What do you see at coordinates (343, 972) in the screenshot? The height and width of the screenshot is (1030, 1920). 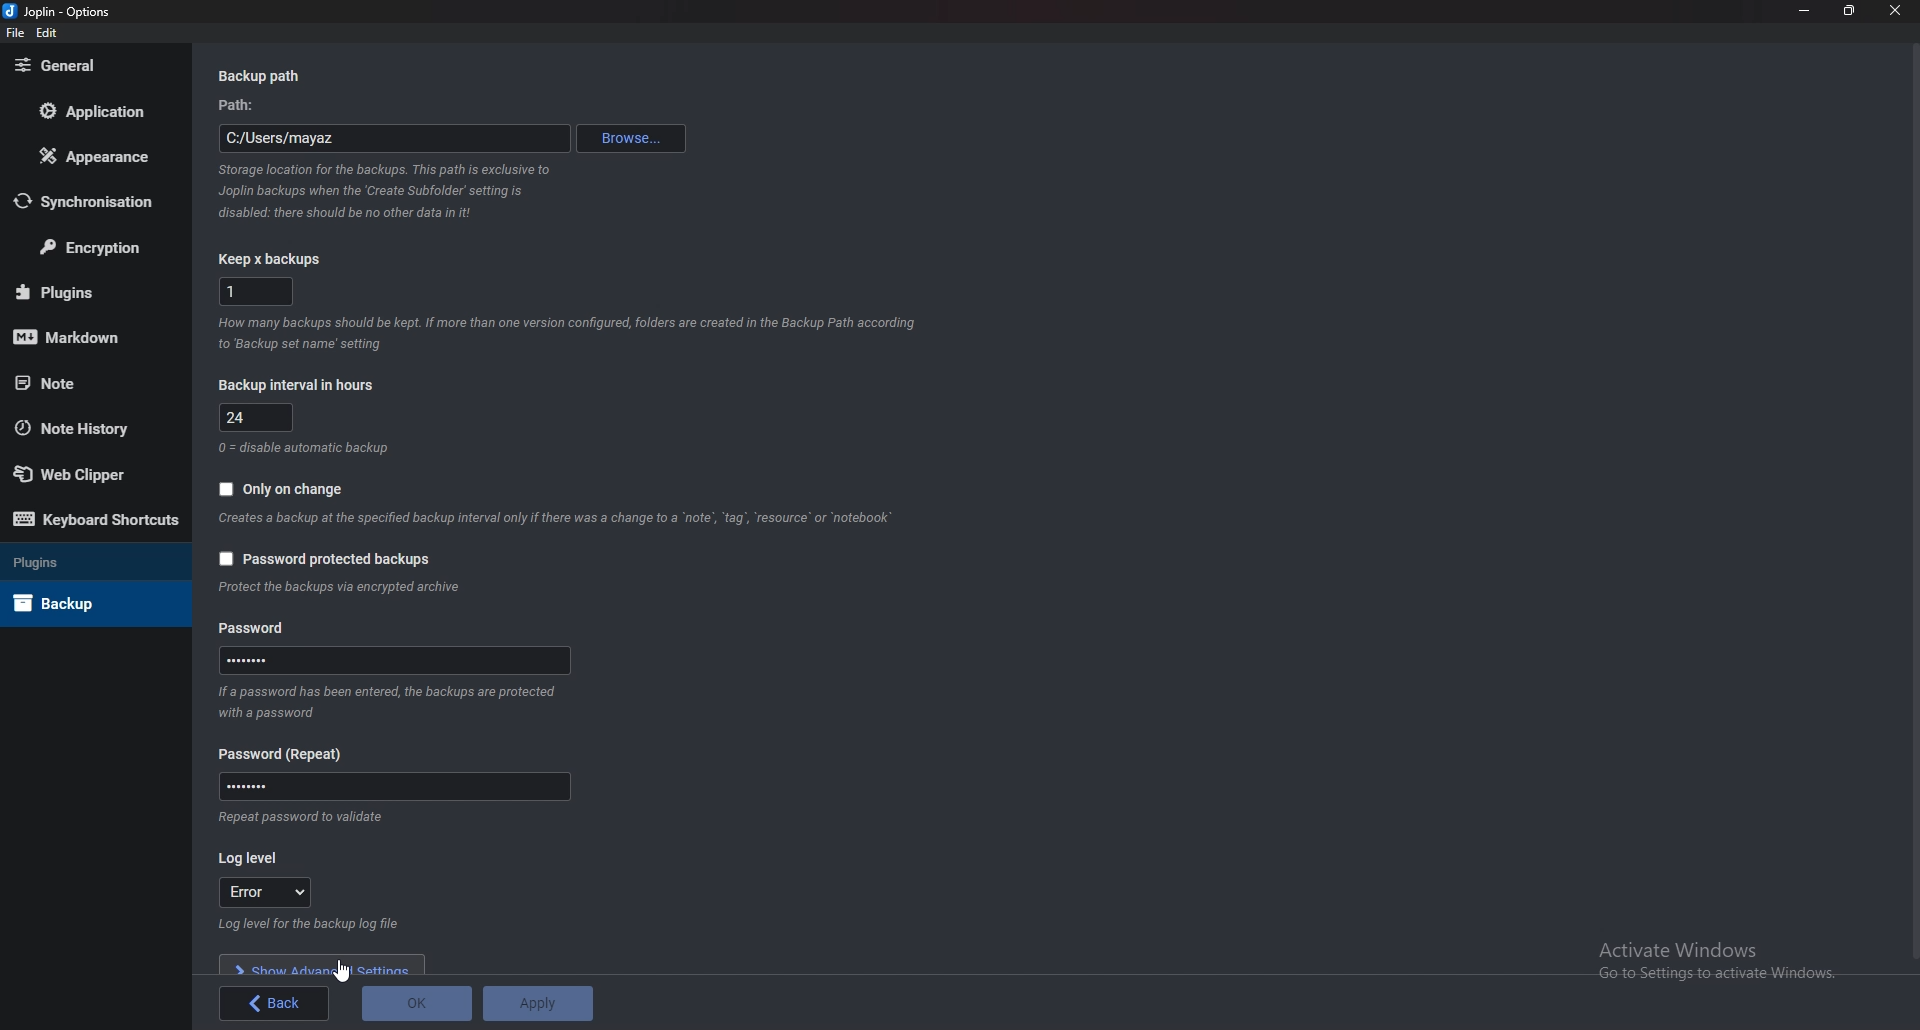 I see `cursor` at bounding box center [343, 972].